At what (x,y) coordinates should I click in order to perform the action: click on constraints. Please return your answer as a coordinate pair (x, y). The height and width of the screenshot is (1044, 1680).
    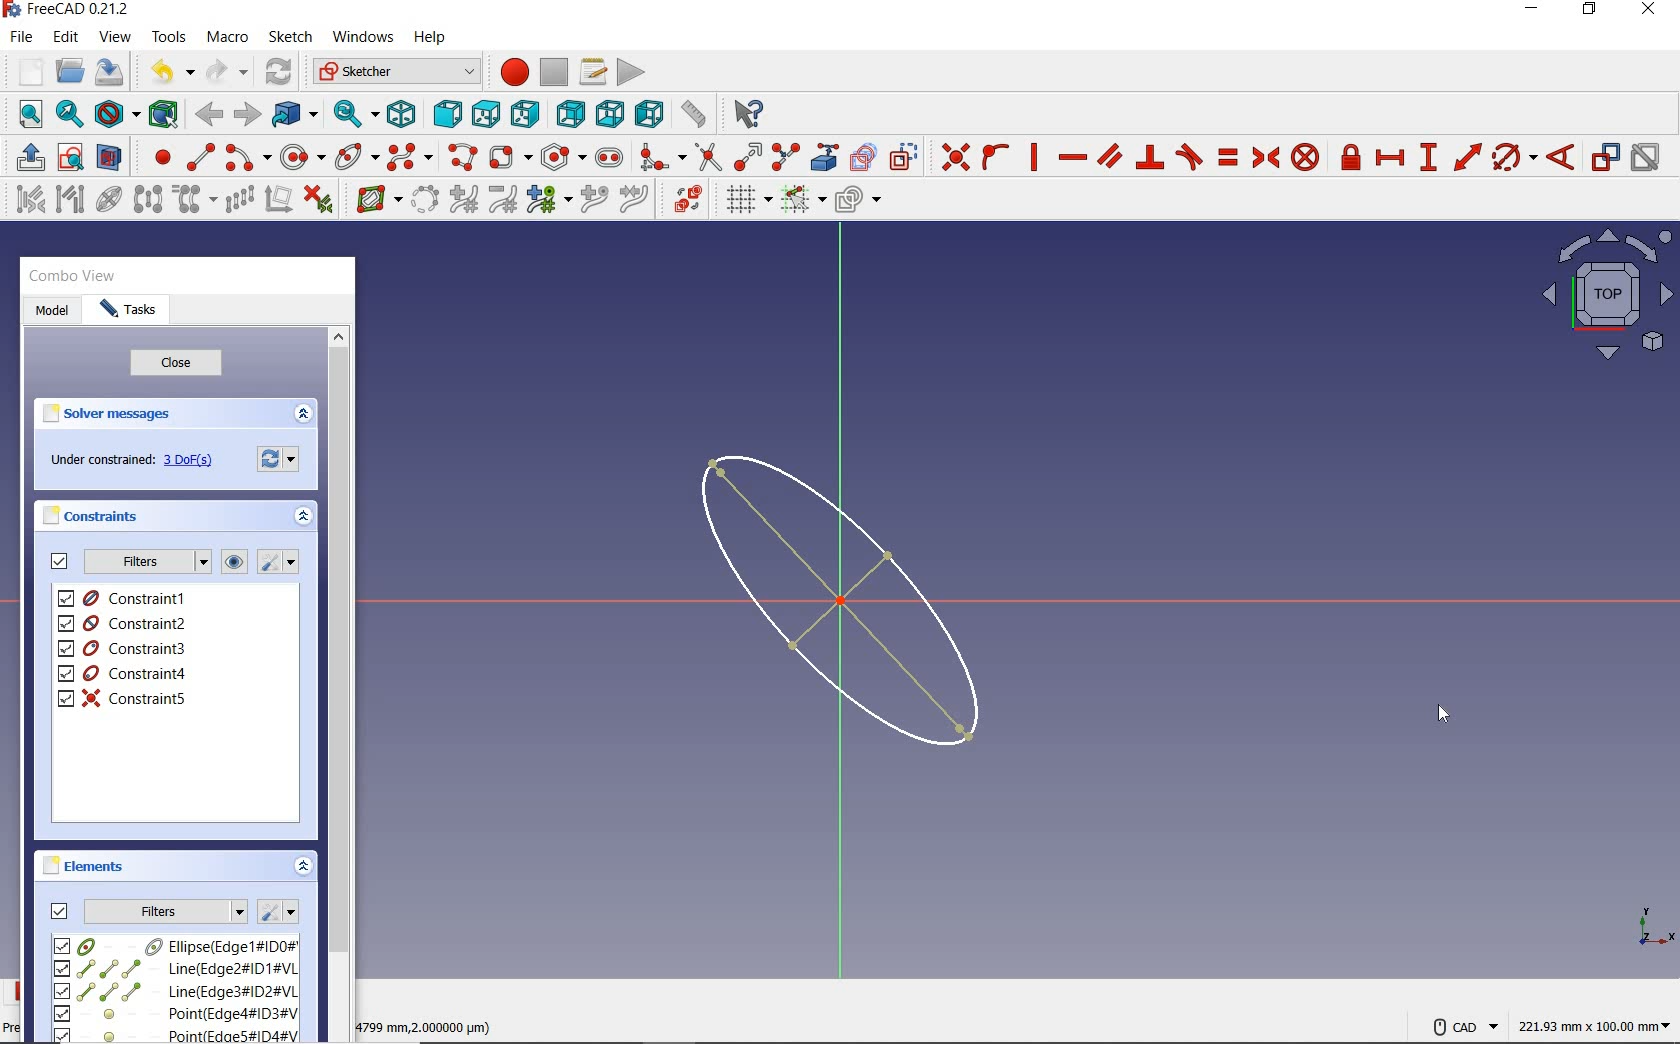
    Looking at the image, I should click on (96, 515).